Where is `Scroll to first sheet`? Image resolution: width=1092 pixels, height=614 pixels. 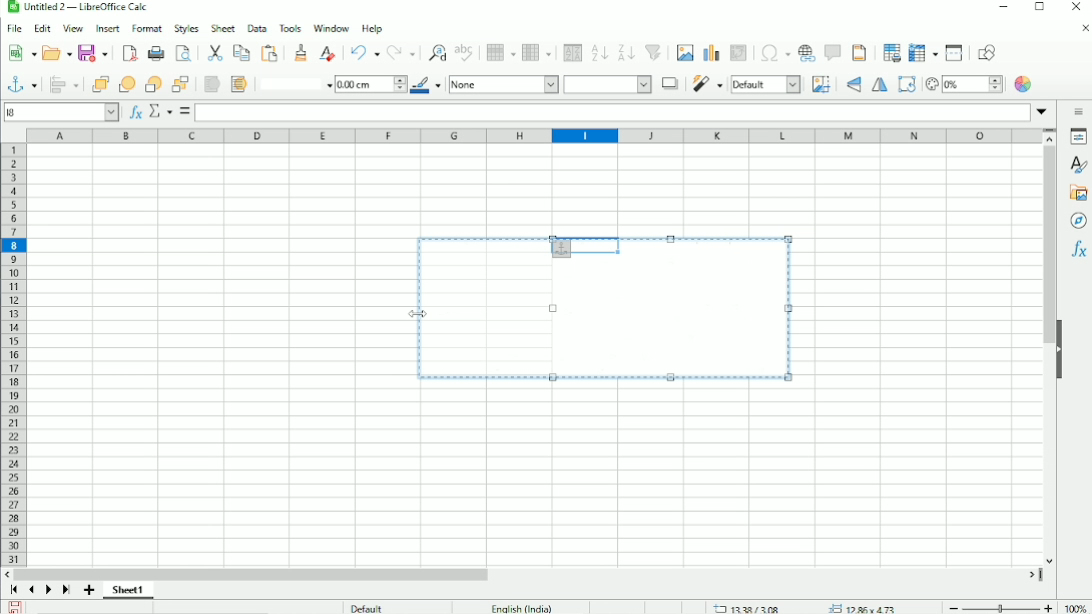 Scroll to first sheet is located at coordinates (14, 590).